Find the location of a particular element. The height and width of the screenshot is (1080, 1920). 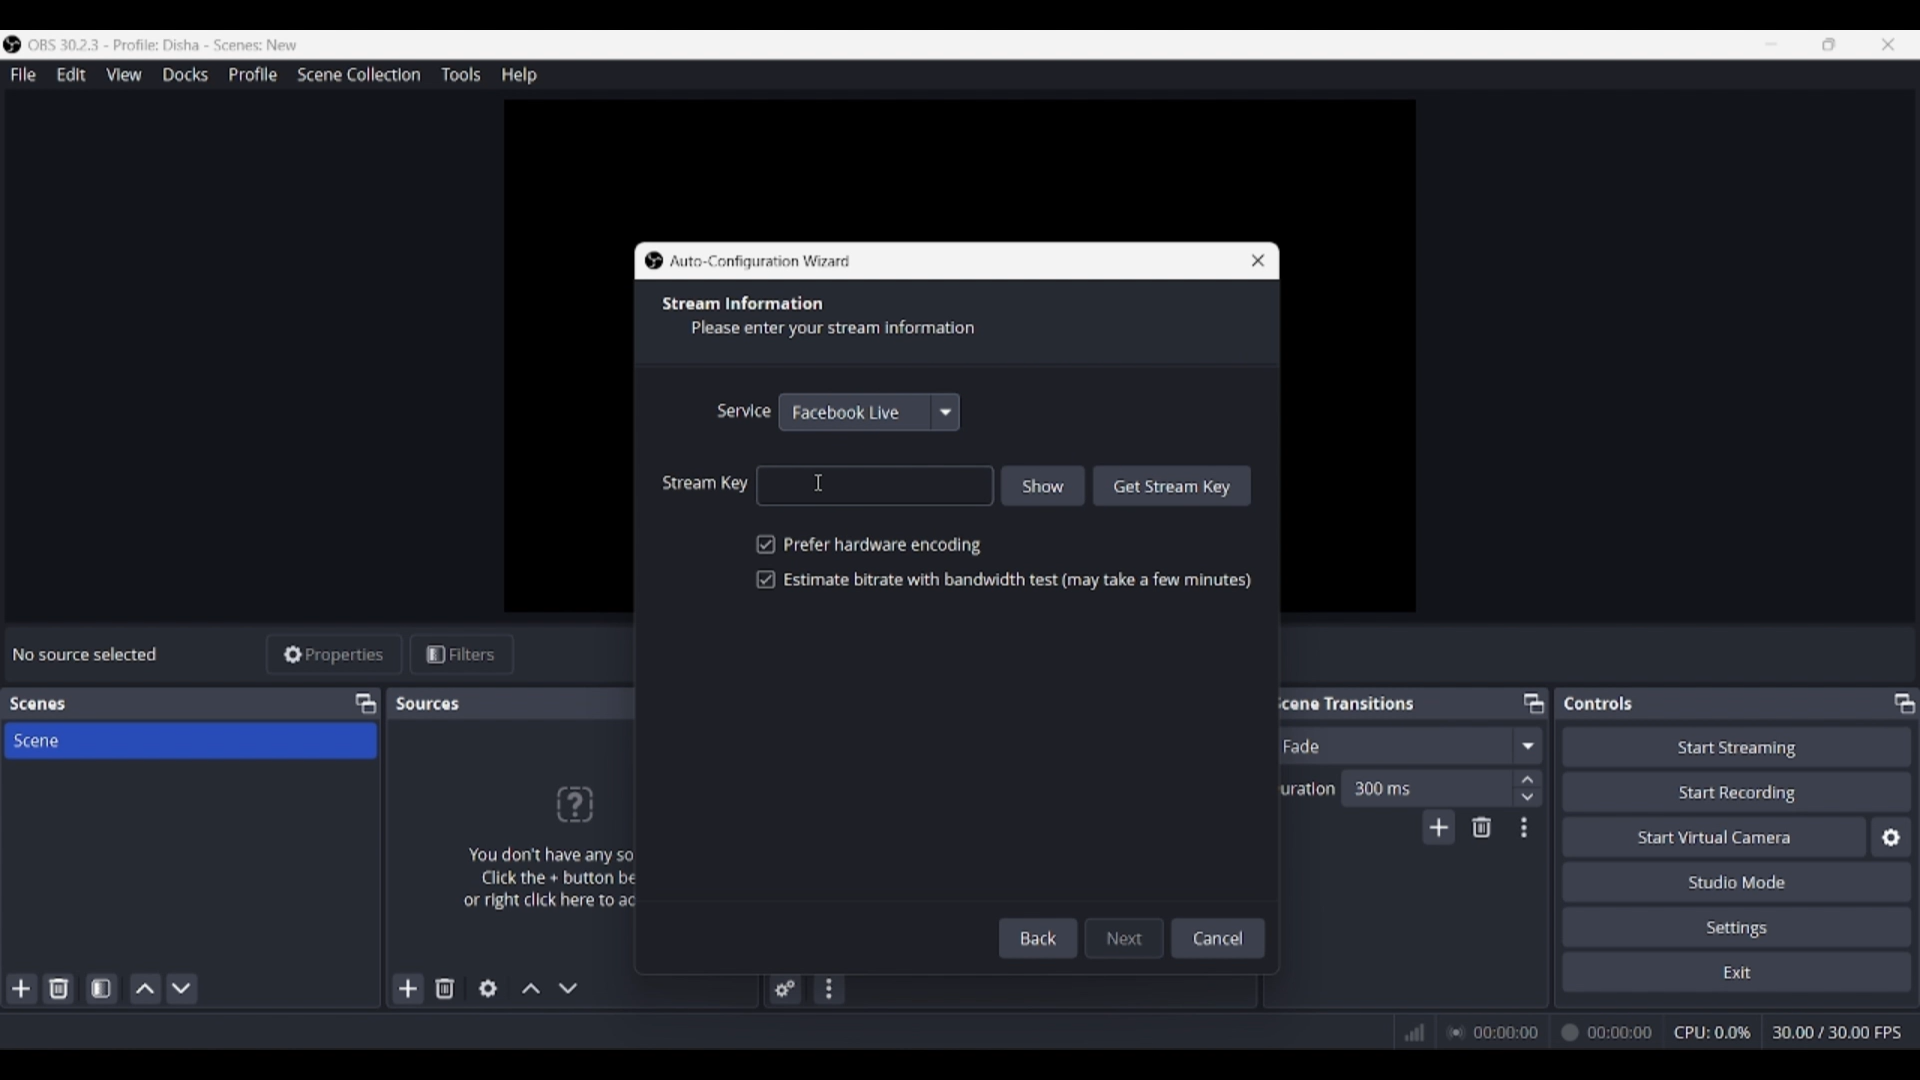

Indicates duration is located at coordinates (1302, 788).